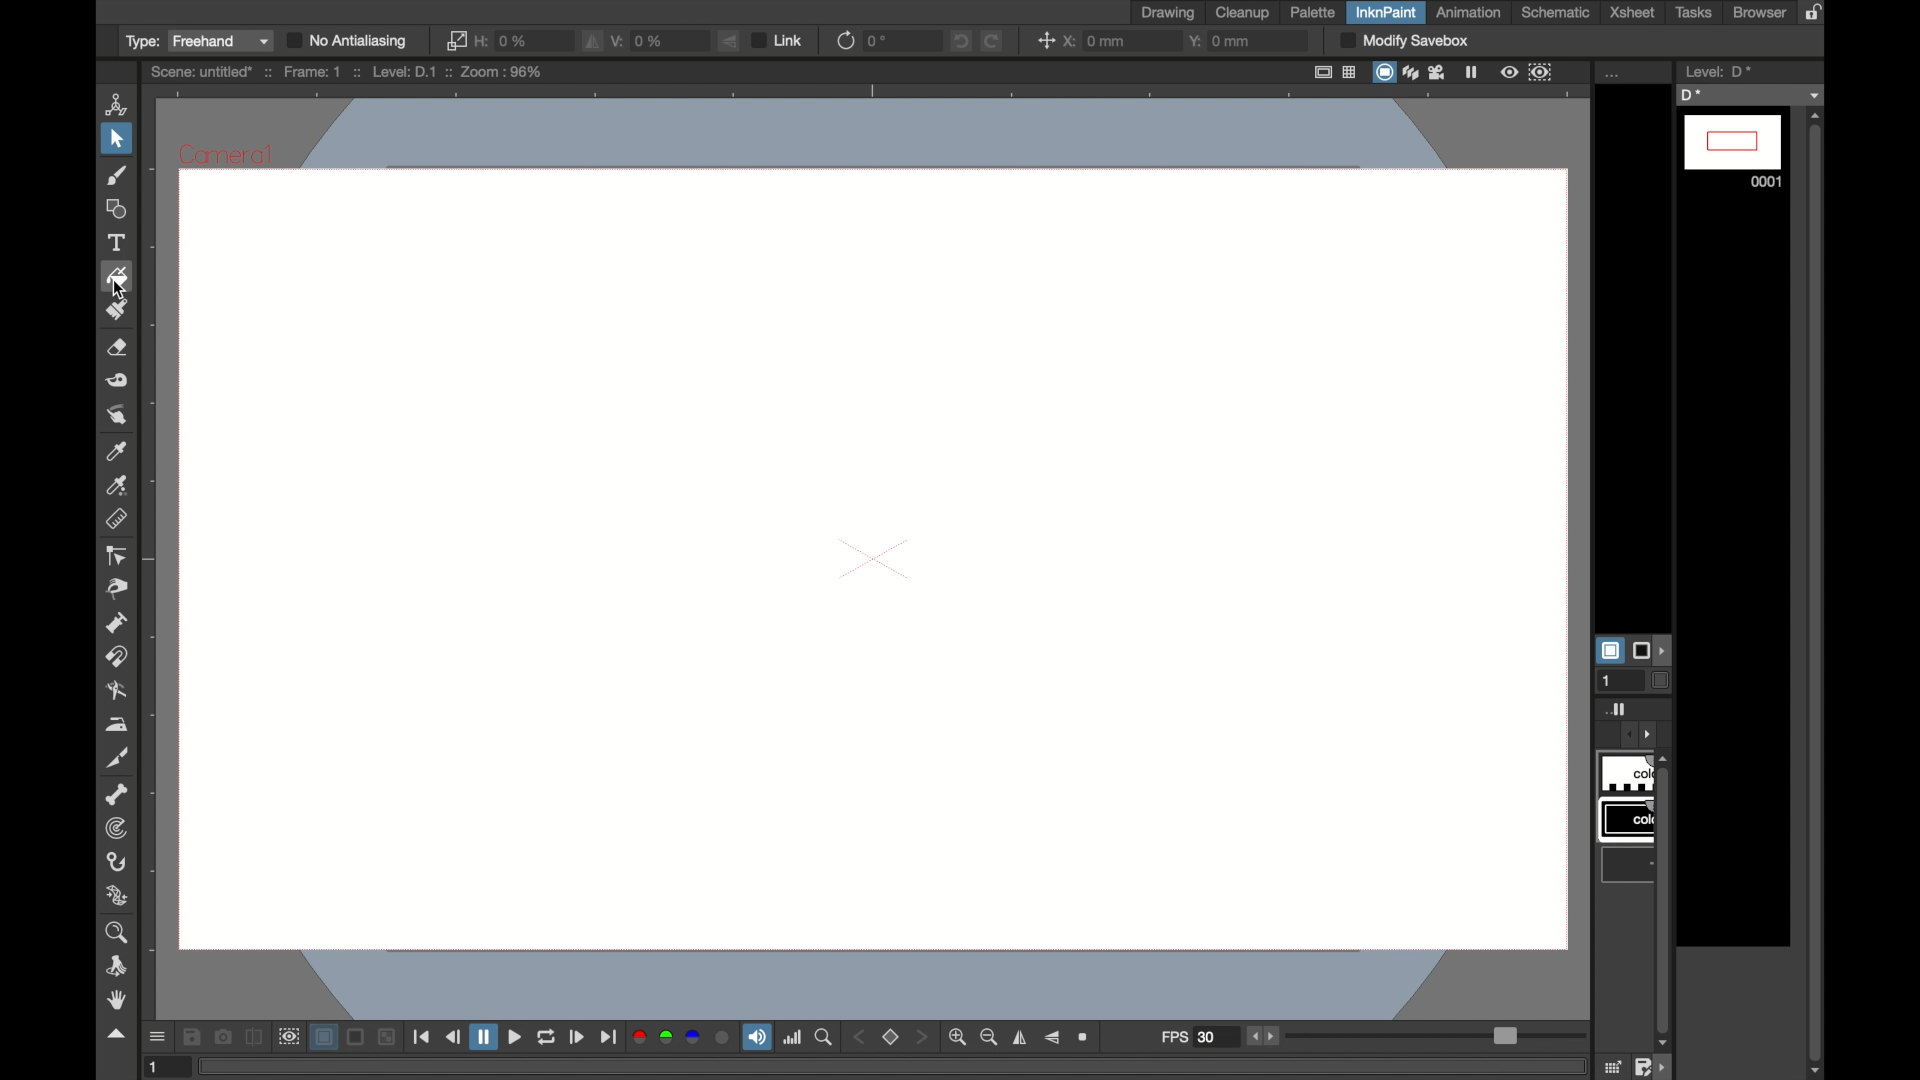  What do you see at coordinates (350, 41) in the screenshot?
I see `no antialiasing` at bounding box center [350, 41].